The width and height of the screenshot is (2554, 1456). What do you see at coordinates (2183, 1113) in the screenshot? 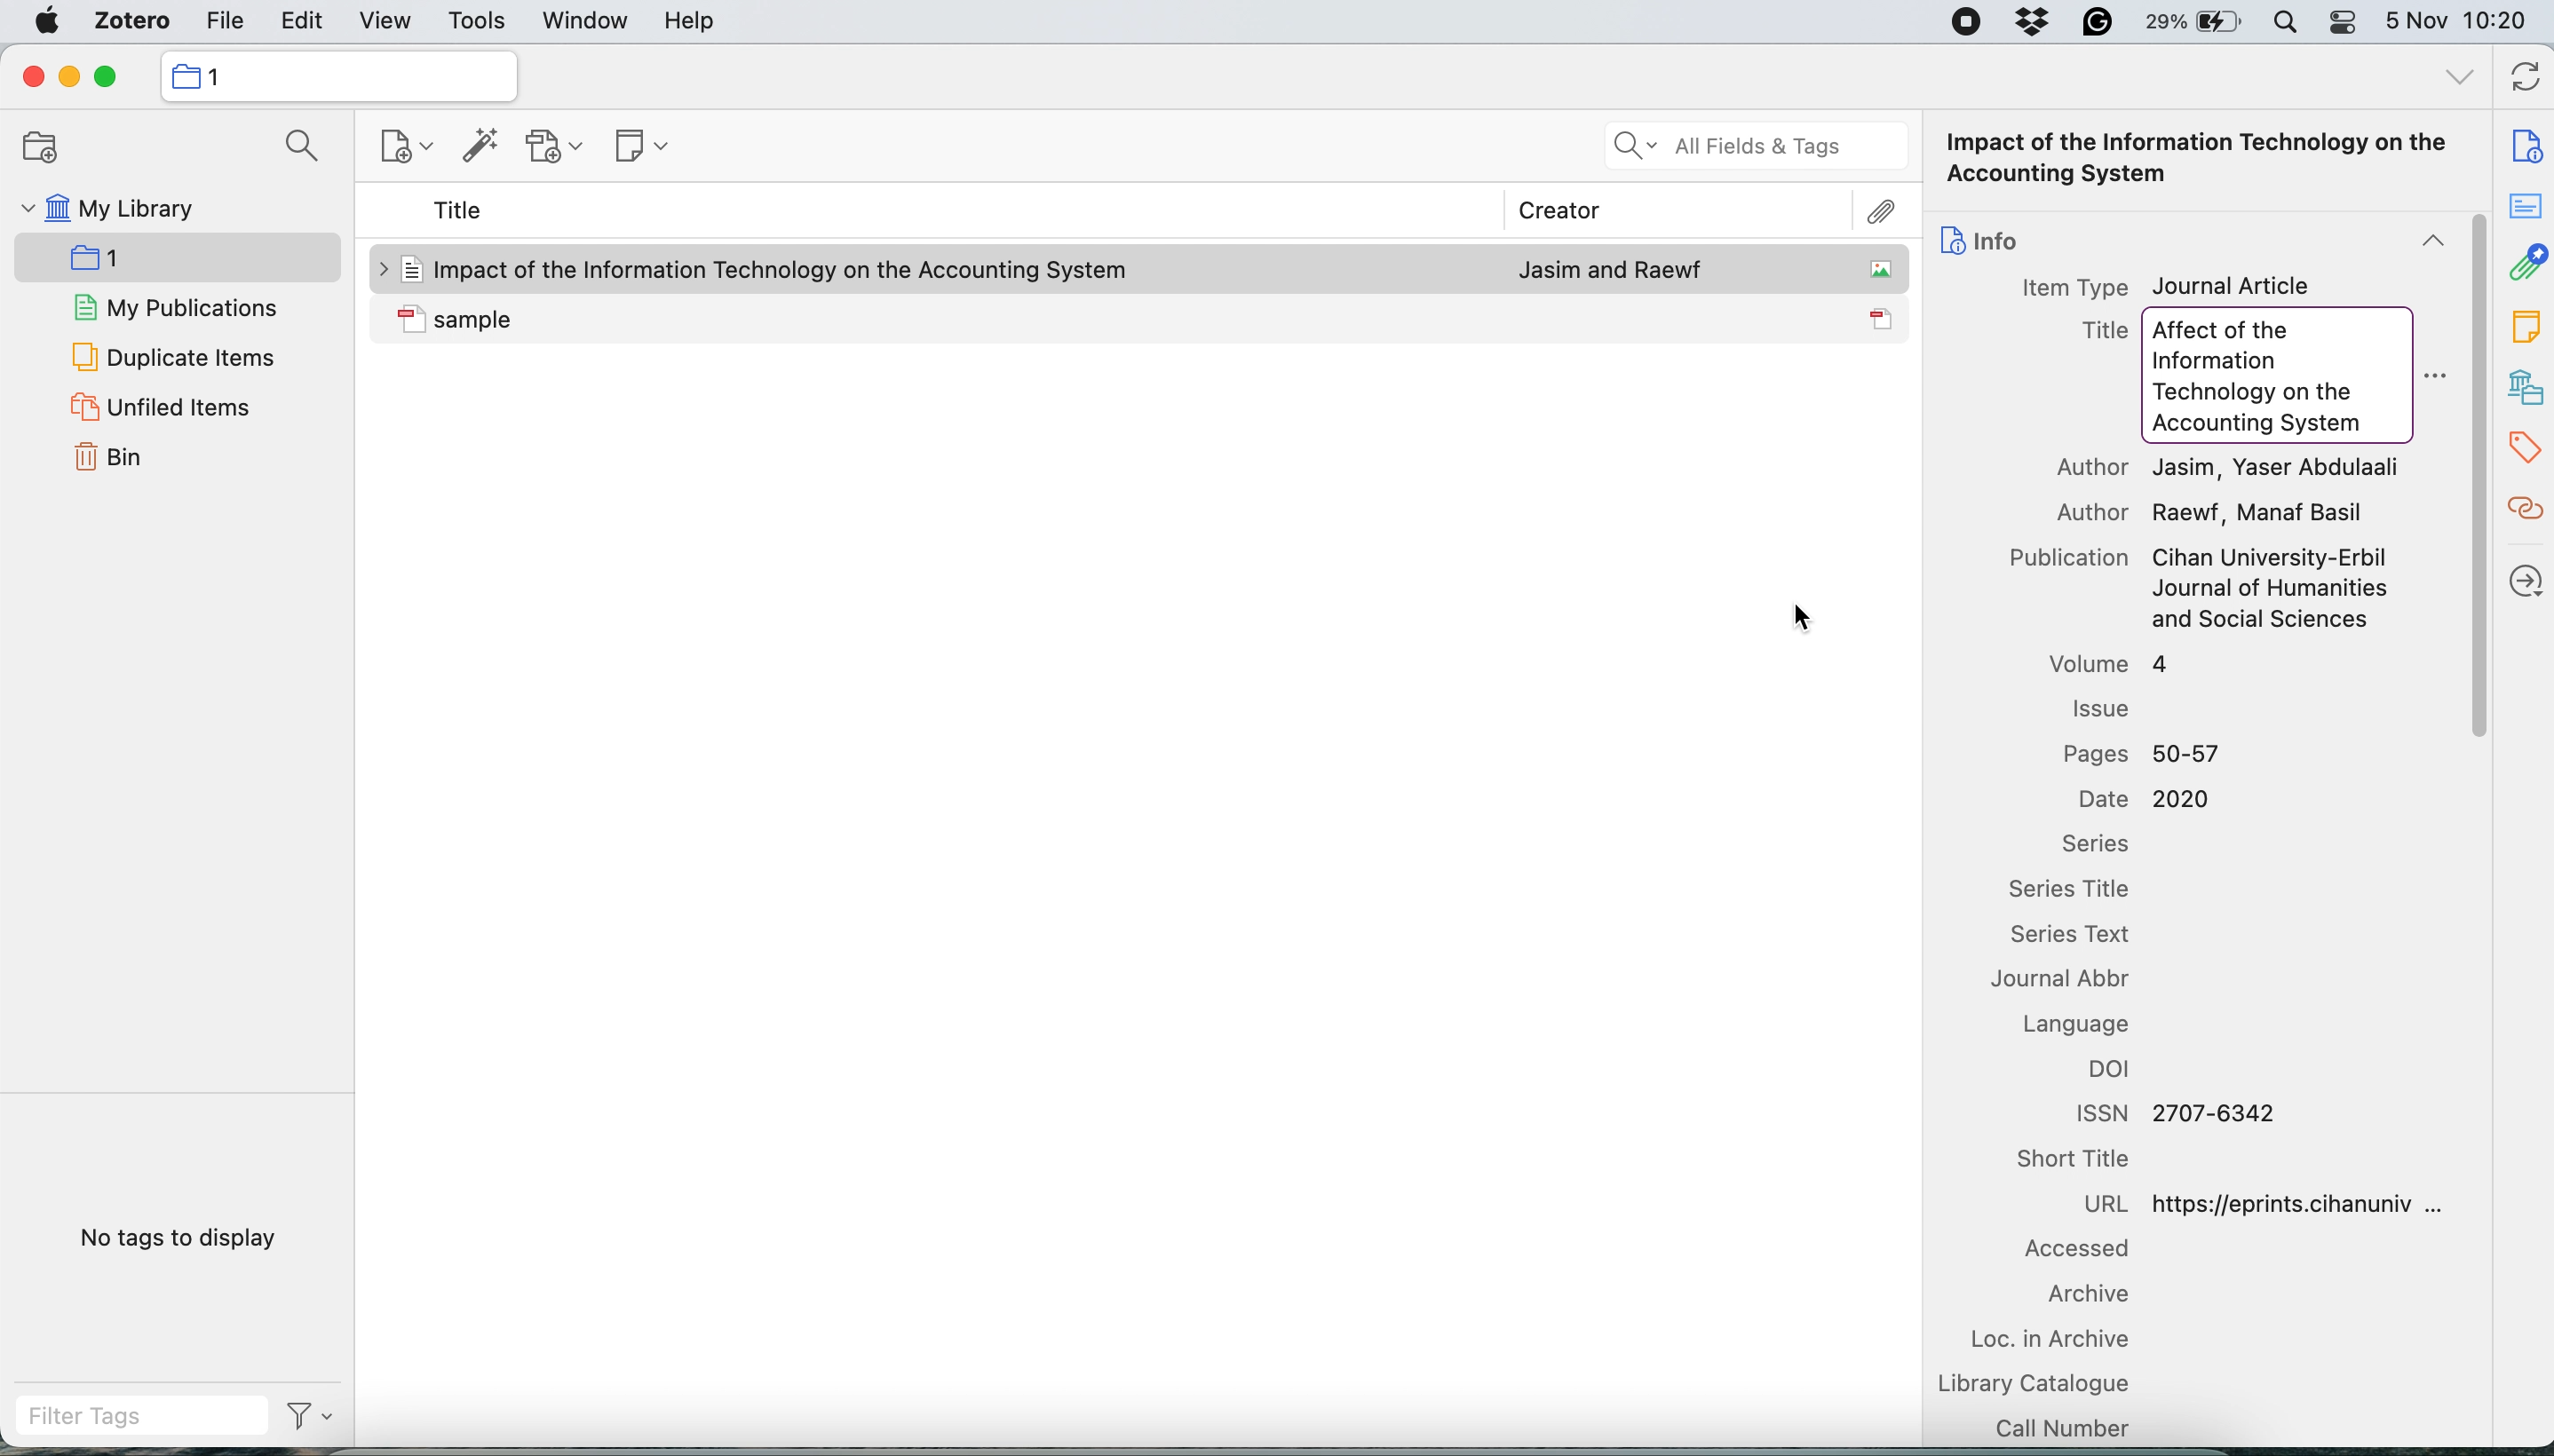
I see `ISSN 2707-6342` at bounding box center [2183, 1113].